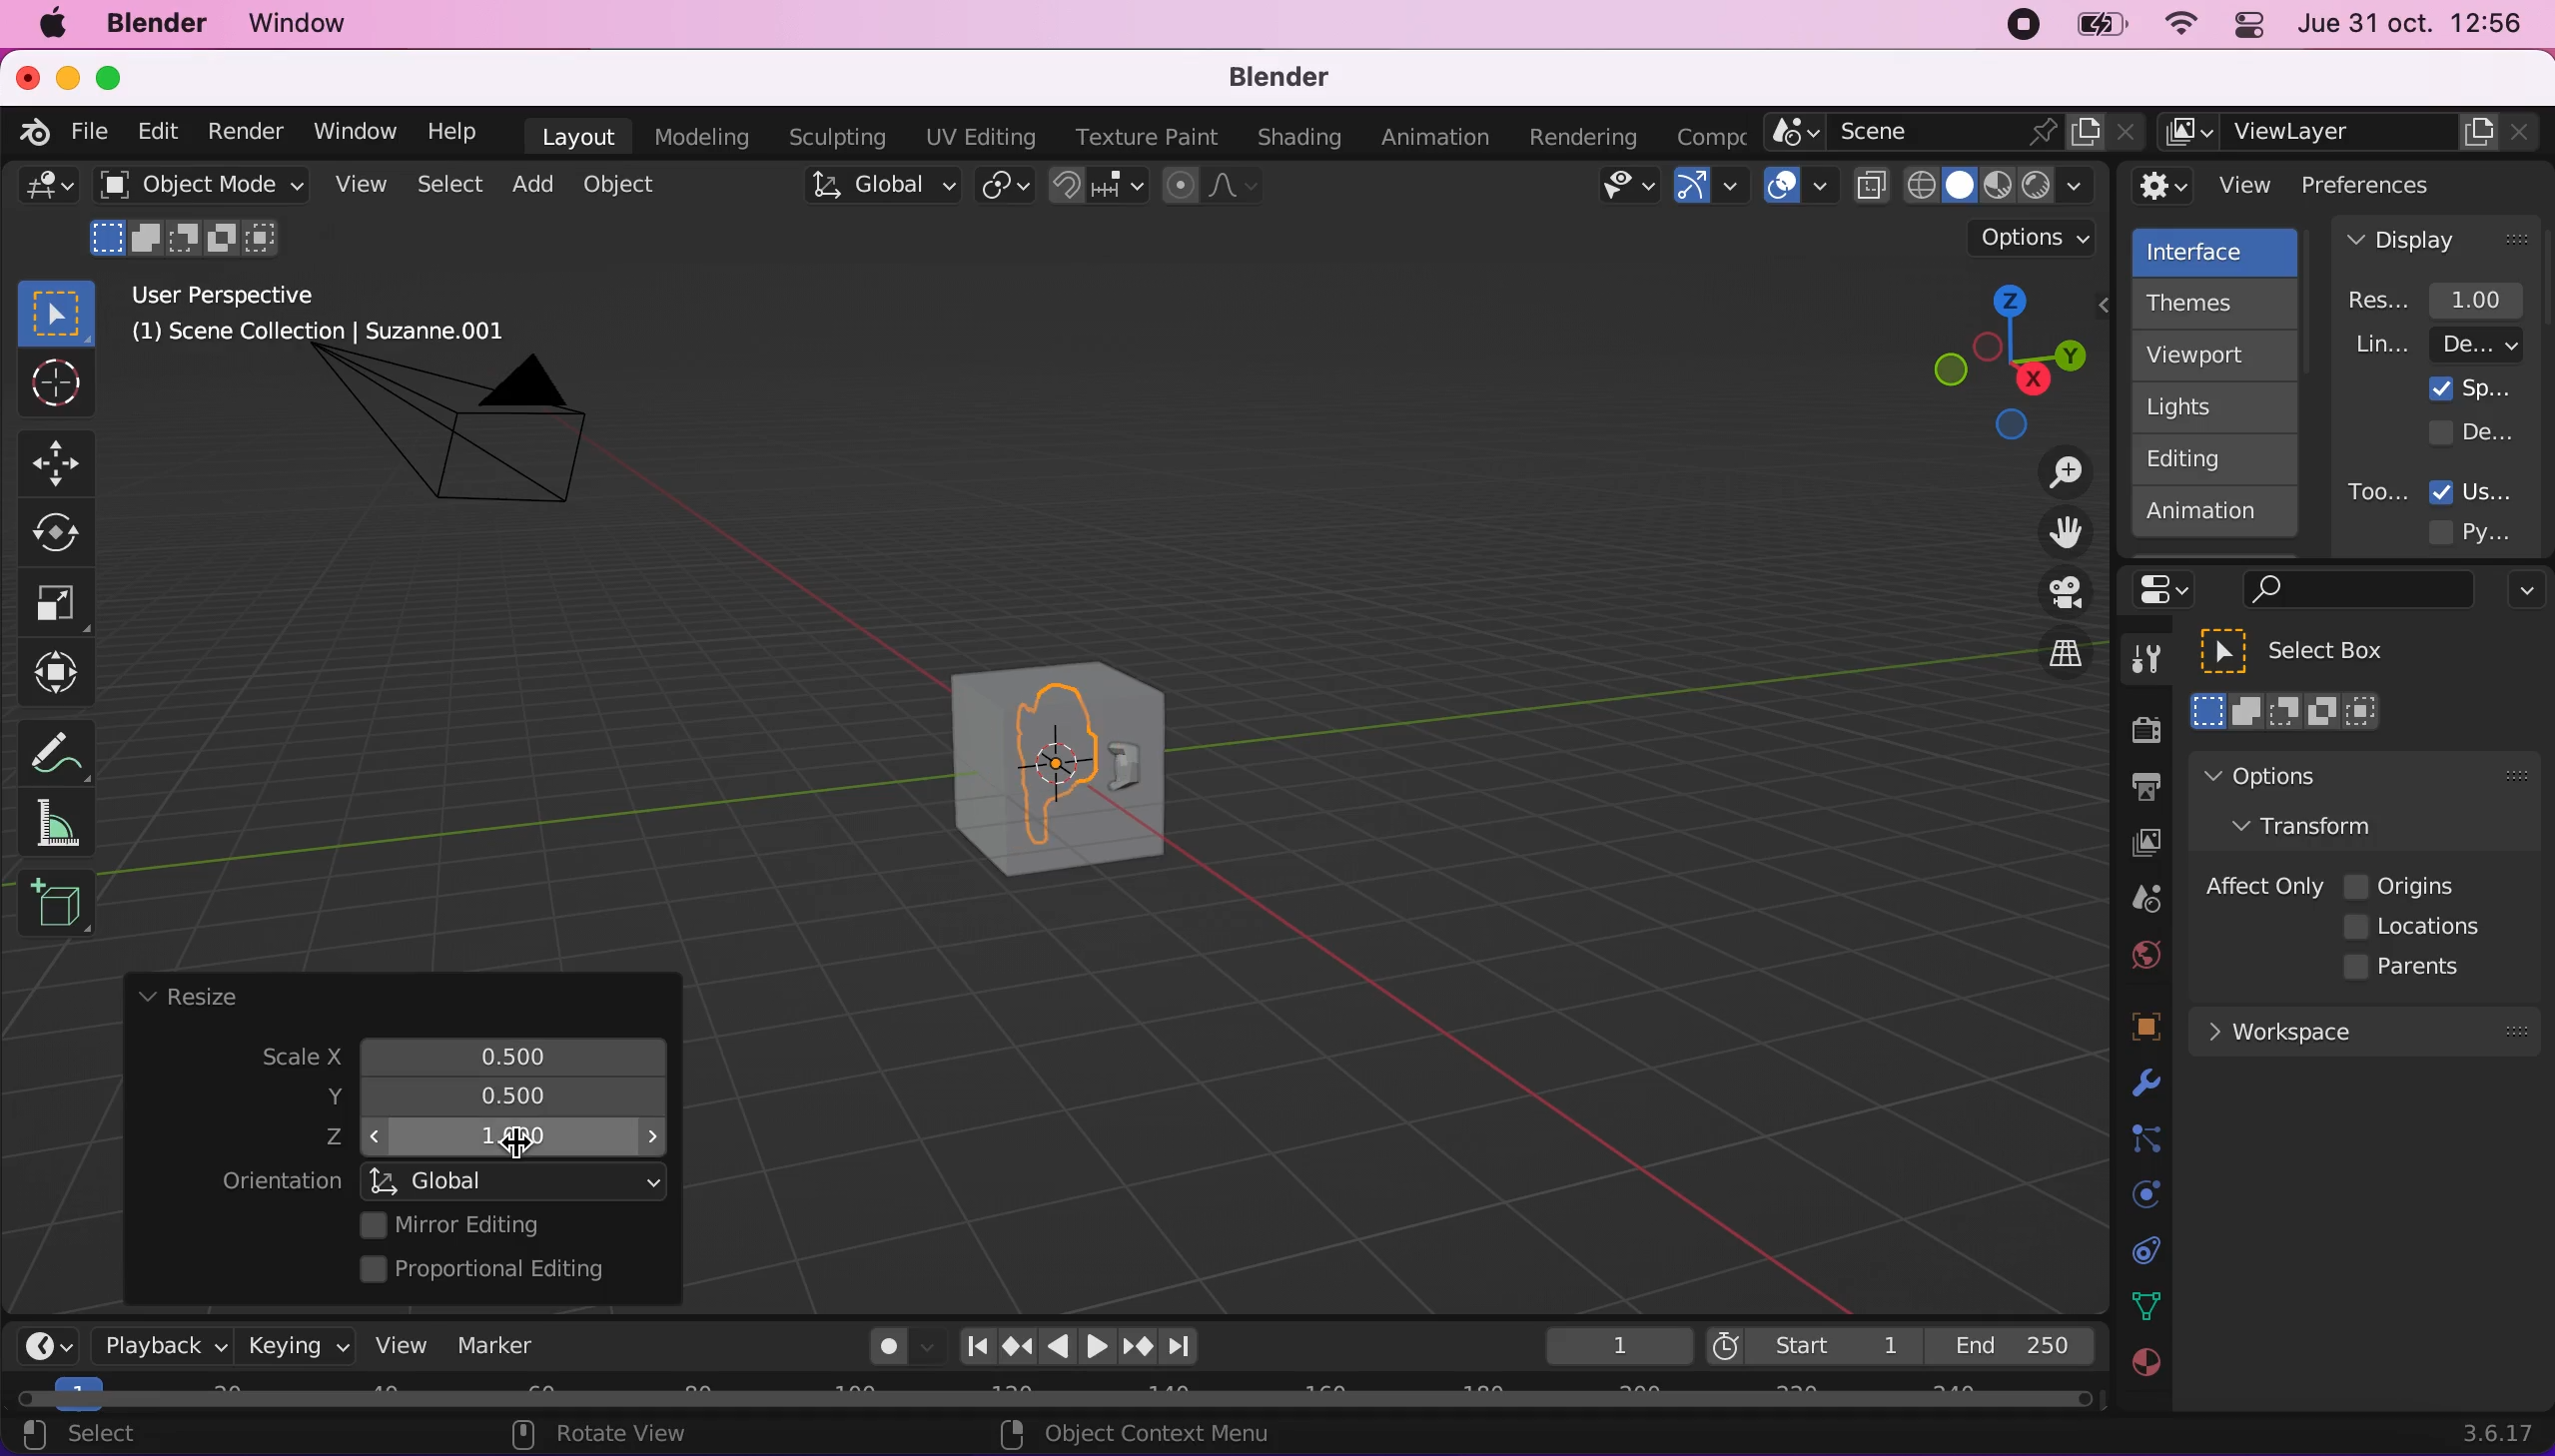 Image resolution: width=2555 pixels, height=1456 pixels. Describe the element at coordinates (70, 822) in the screenshot. I see `measure` at that location.